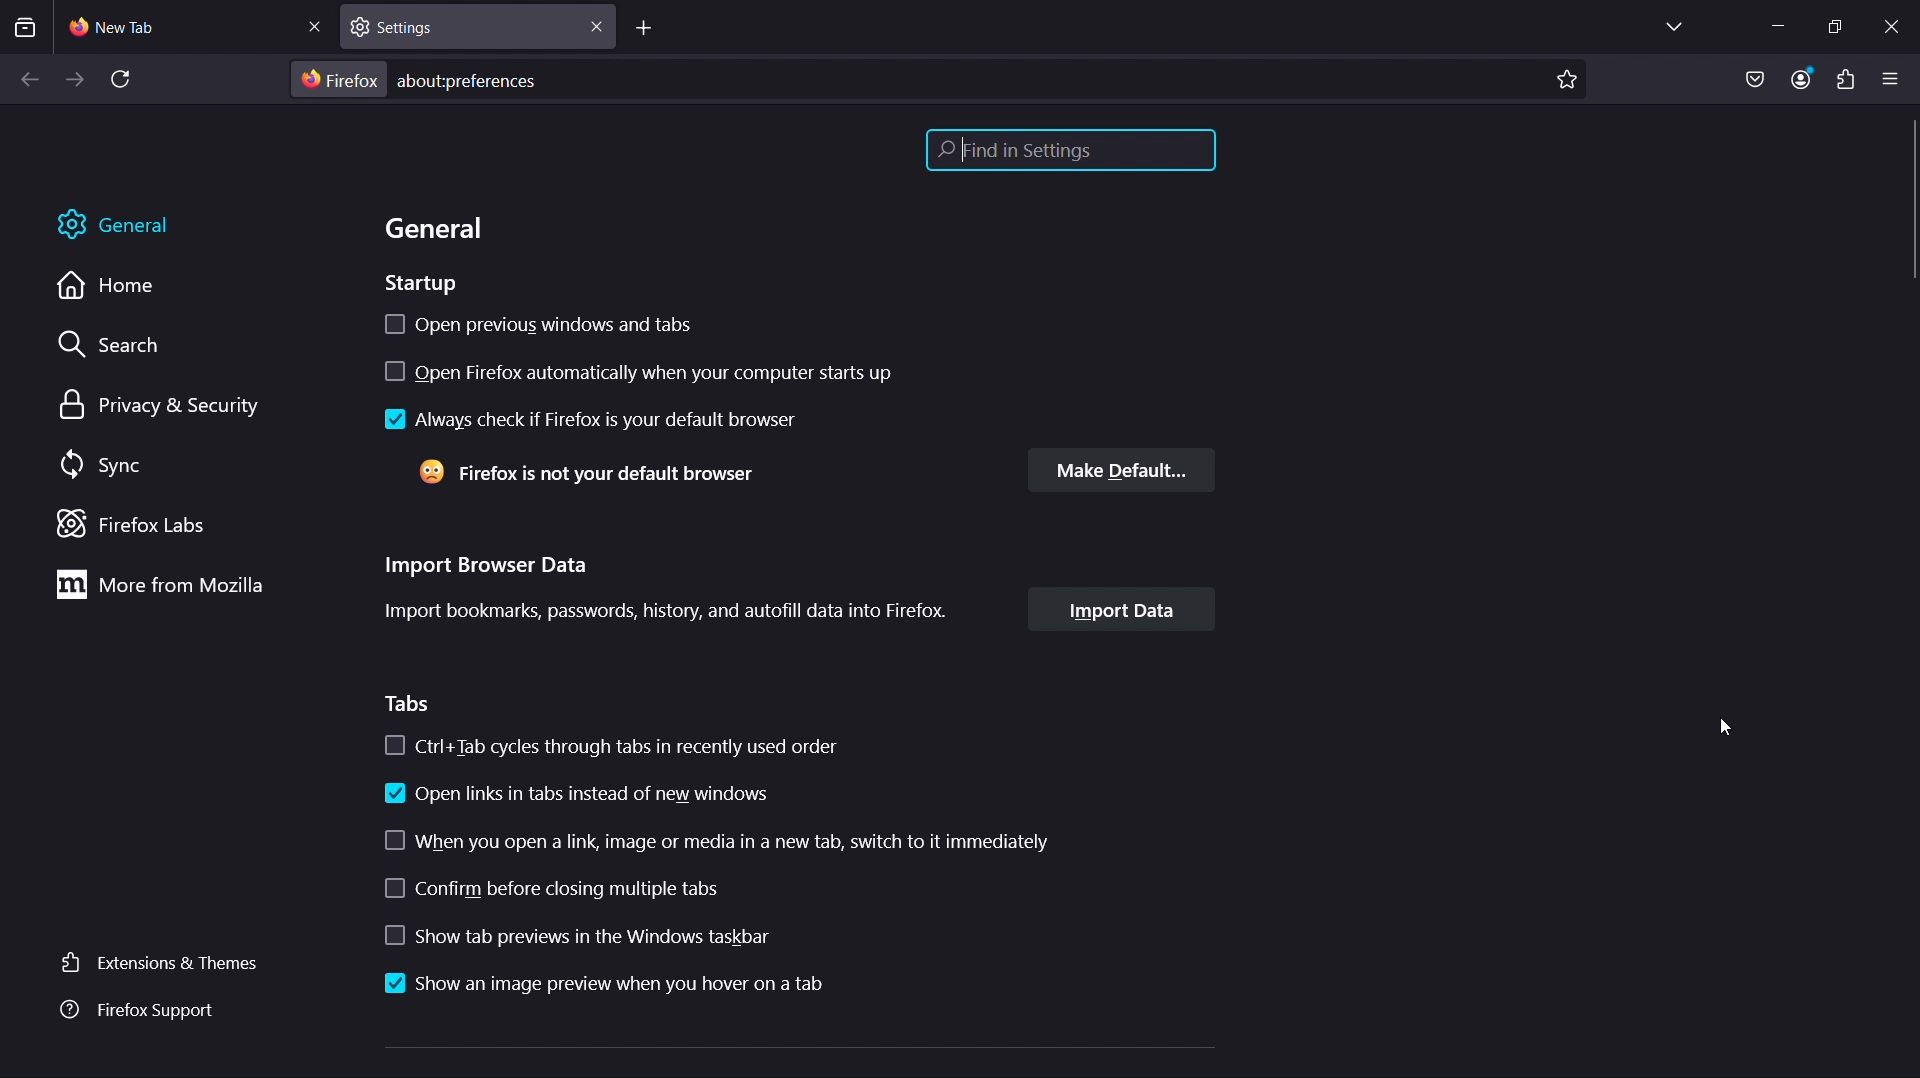 This screenshot has width=1920, height=1078. Describe the element at coordinates (24, 82) in the screenshot. I see `Back` at that location.